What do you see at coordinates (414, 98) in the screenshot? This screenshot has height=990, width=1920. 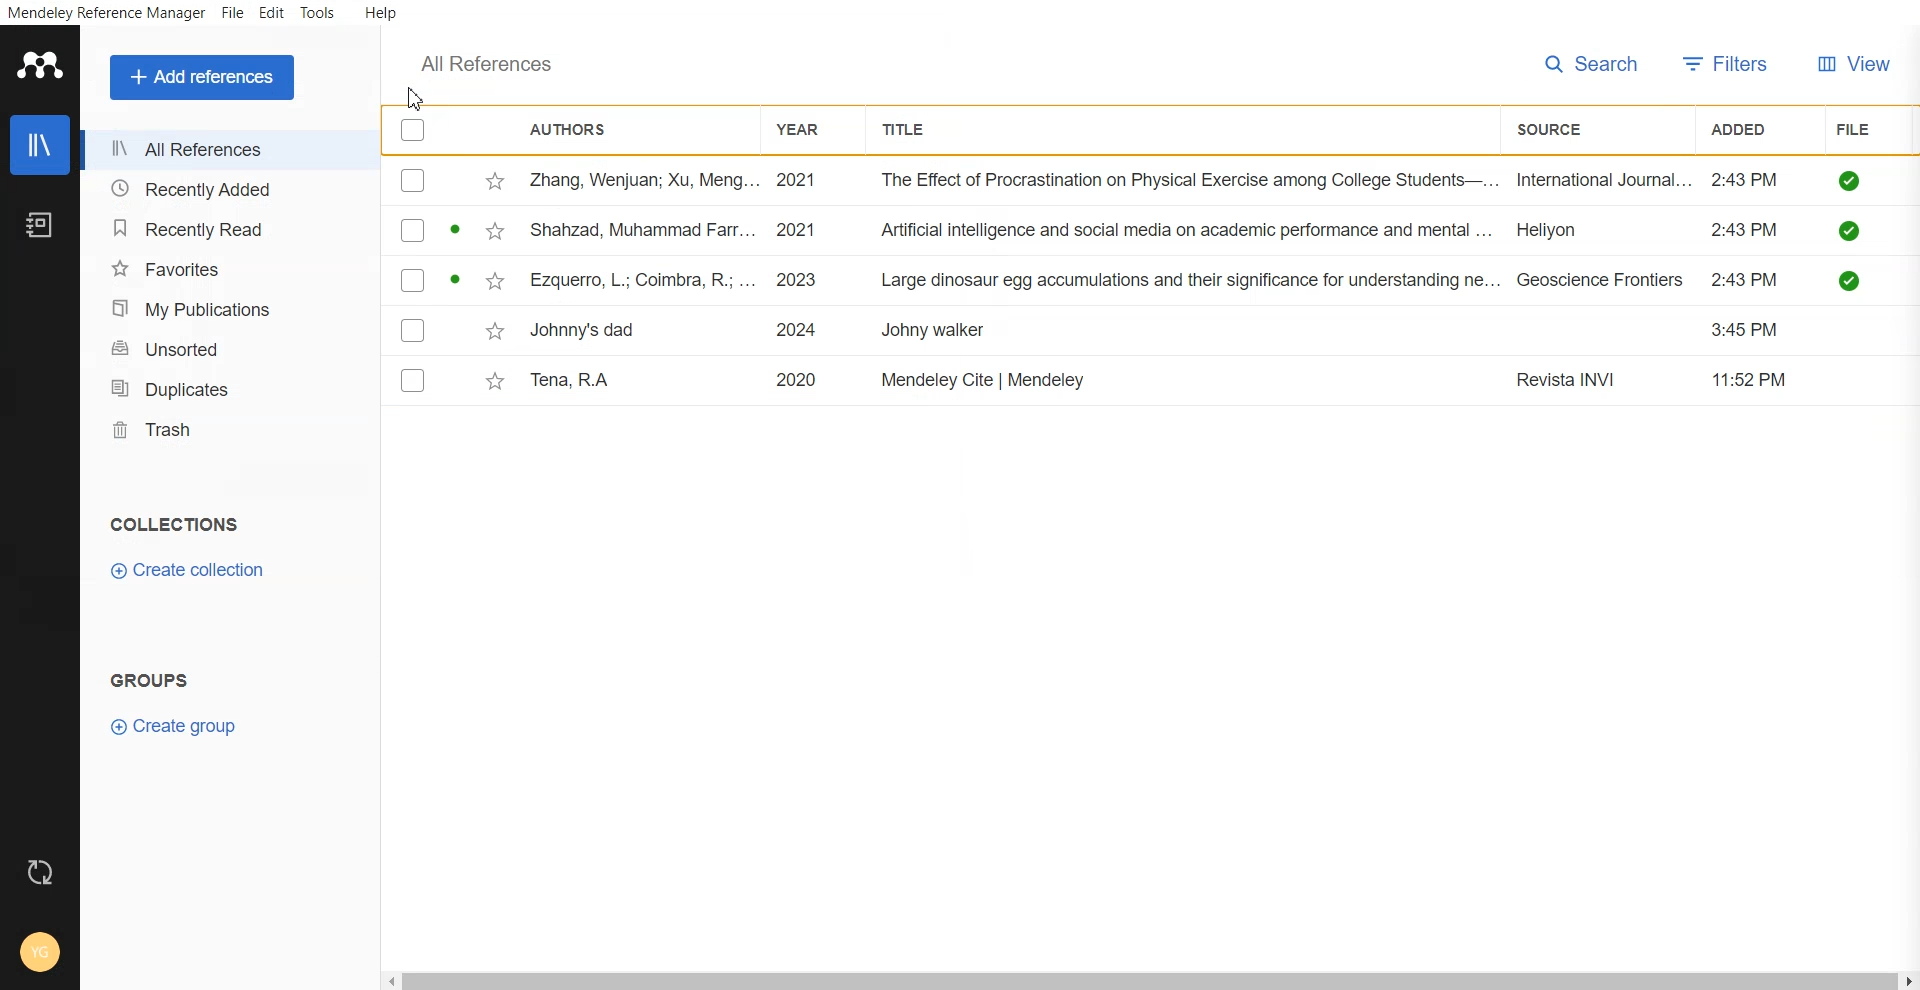 I see `Cursor` at bounding box center [414, 98].